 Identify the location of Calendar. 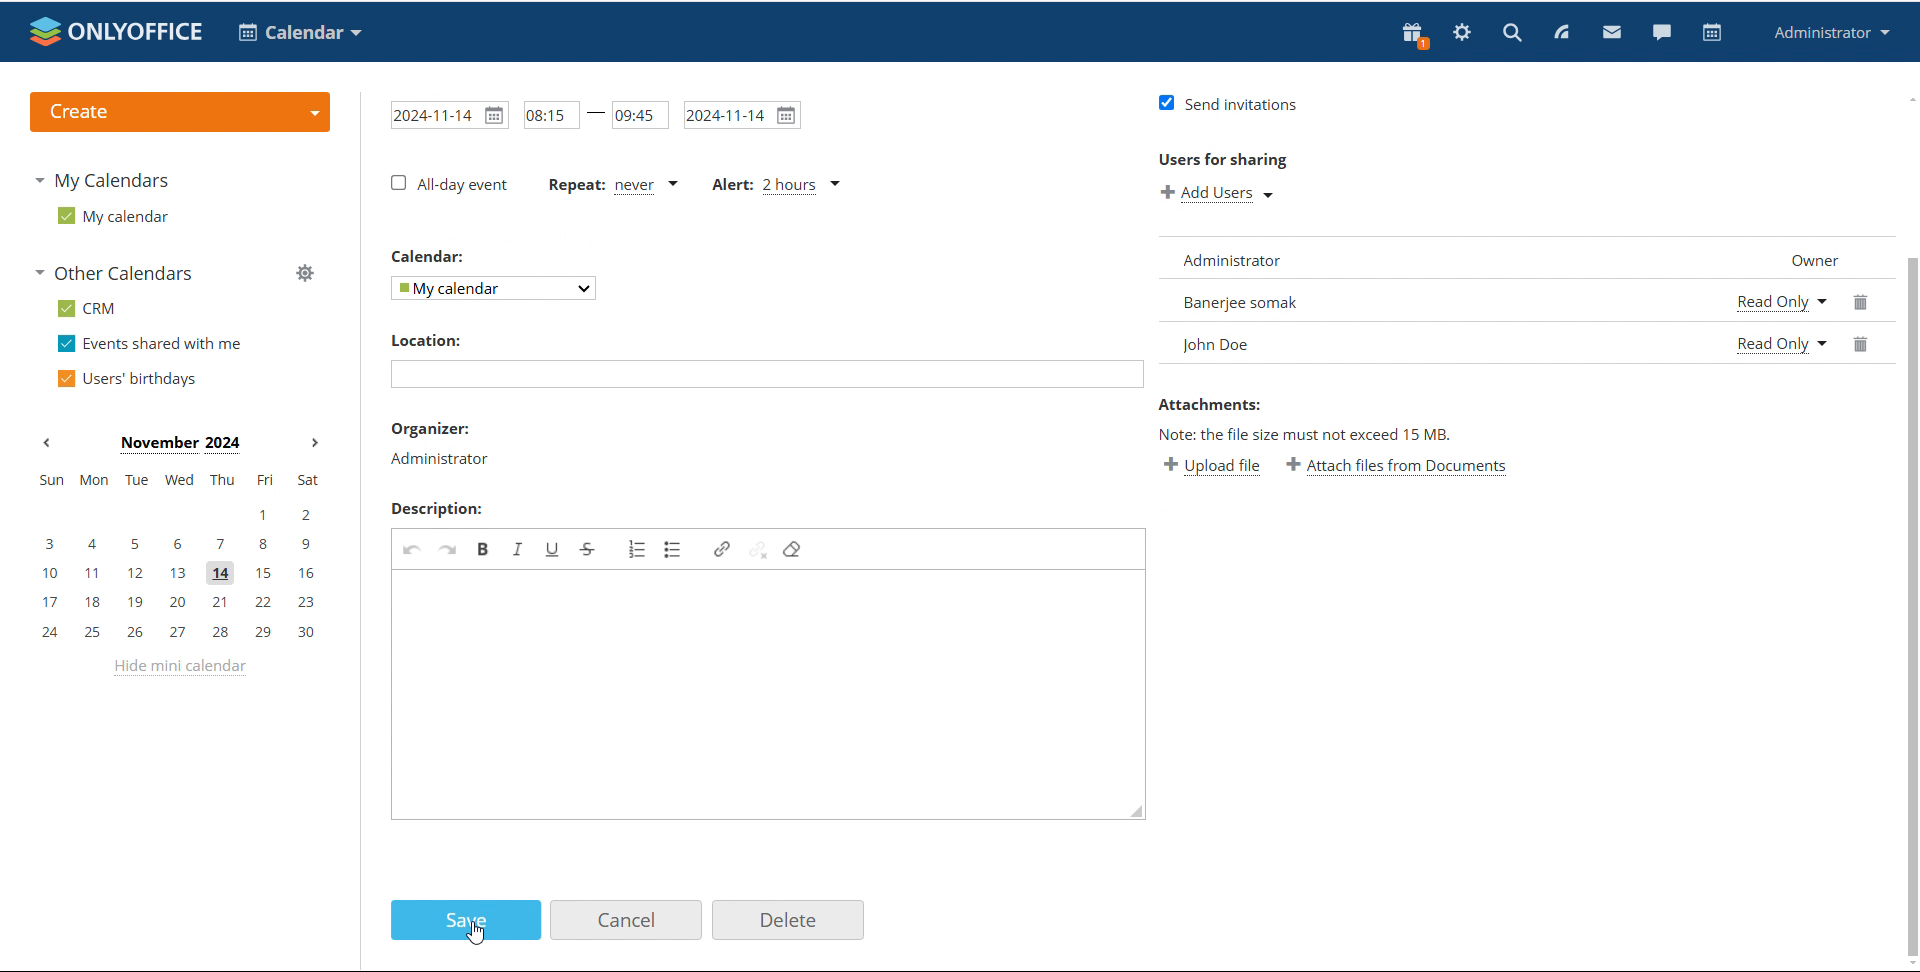
(430, 257).